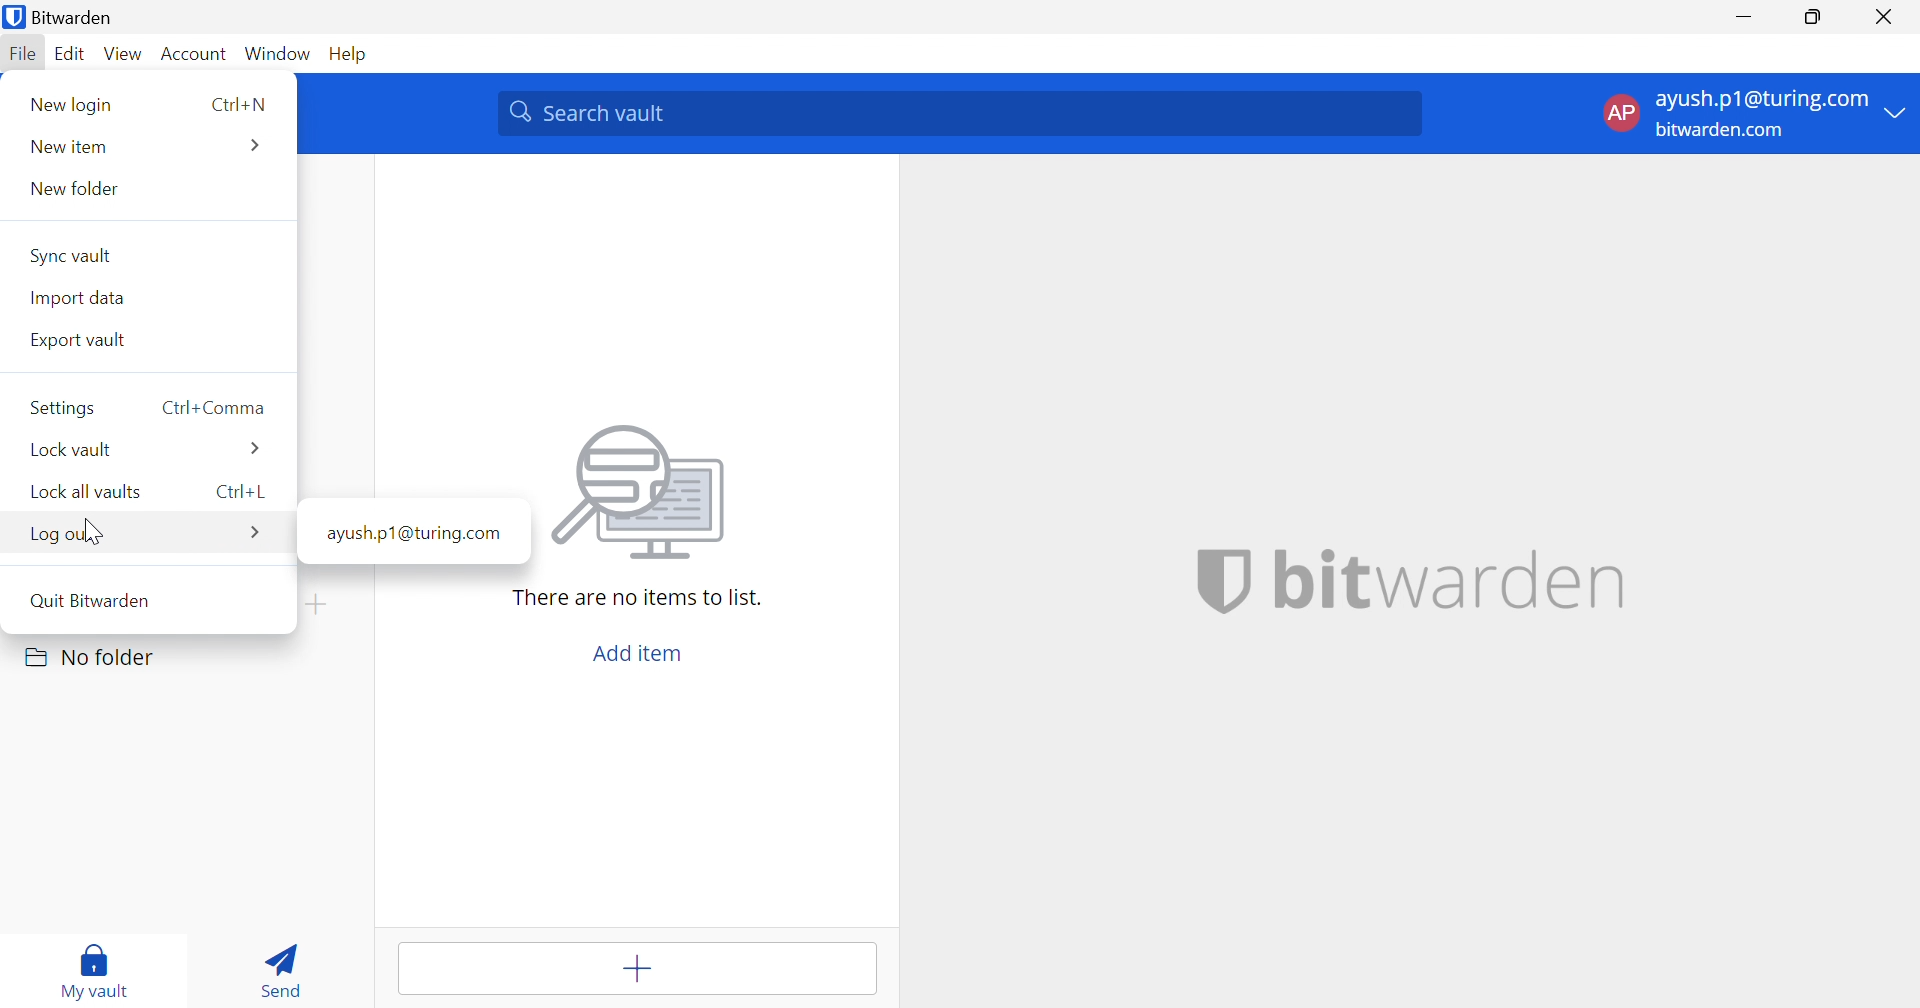 The image size is (1920, 1008). I want to click on create folder, so click(322, 605).